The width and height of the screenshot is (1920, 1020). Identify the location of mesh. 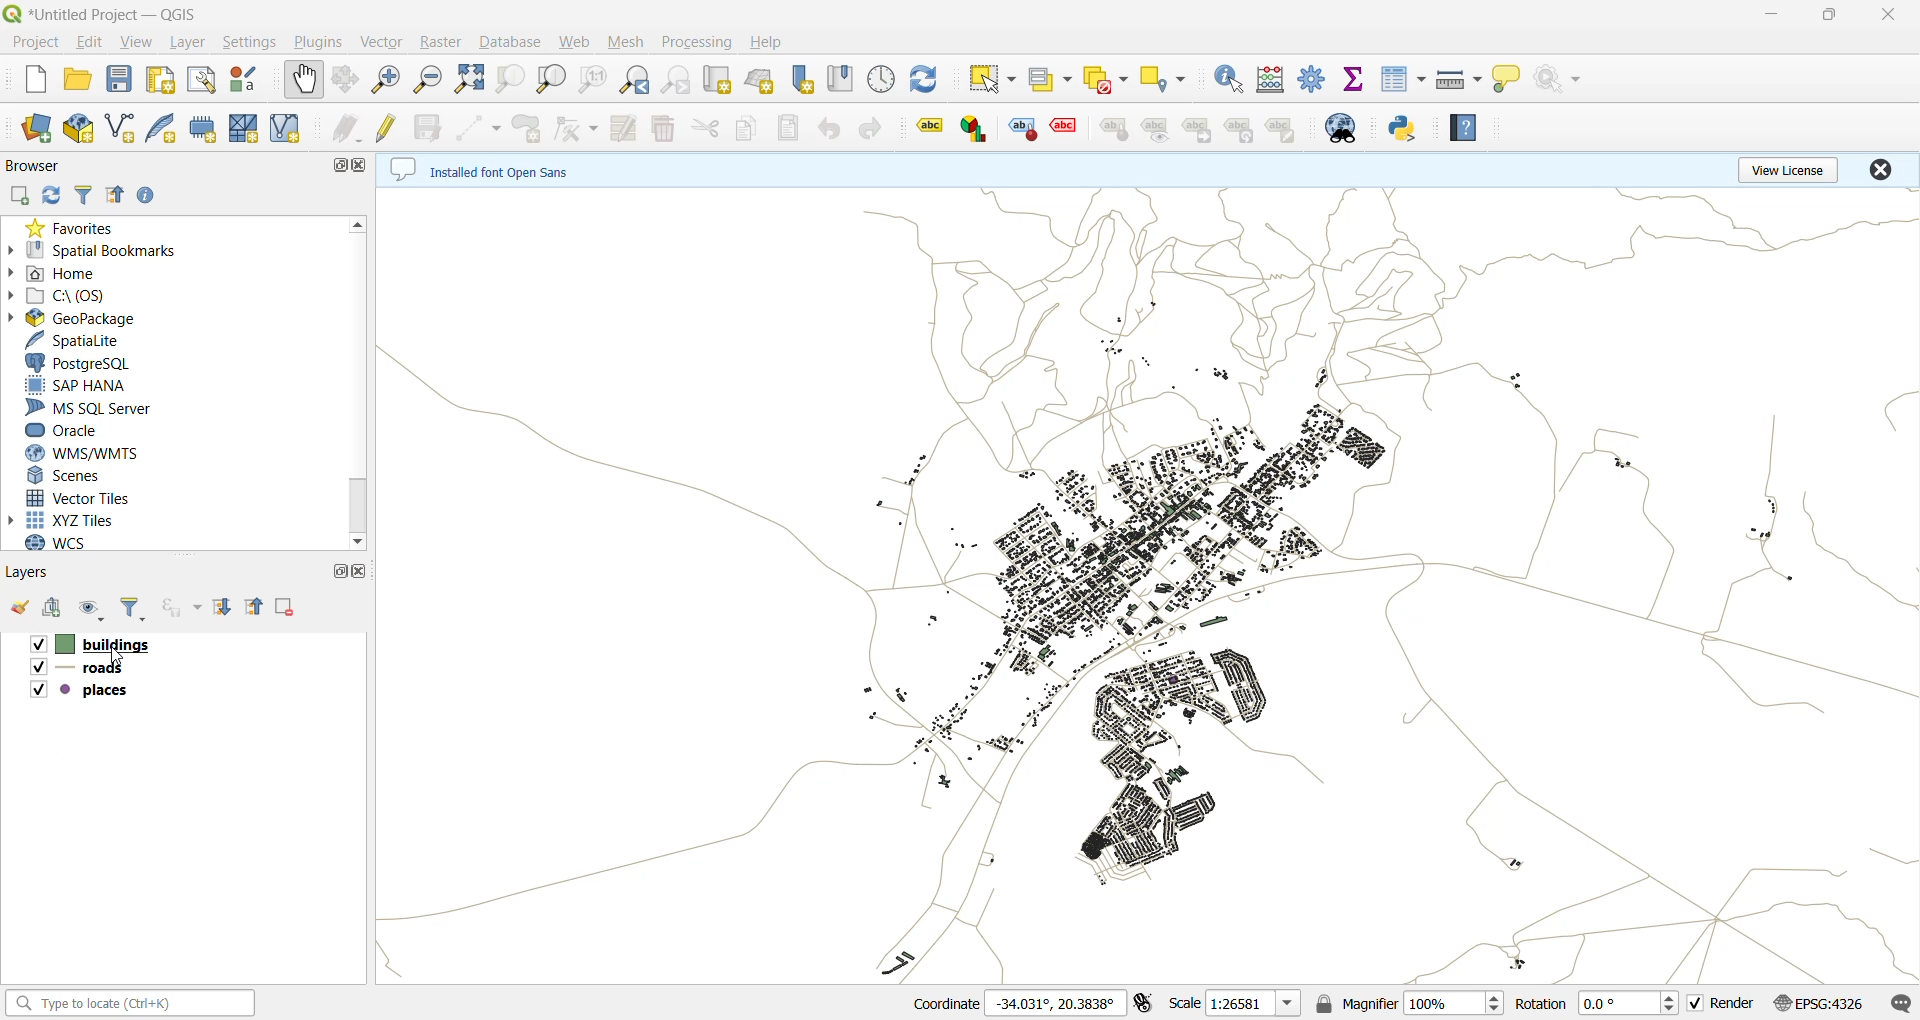
(627, 41).